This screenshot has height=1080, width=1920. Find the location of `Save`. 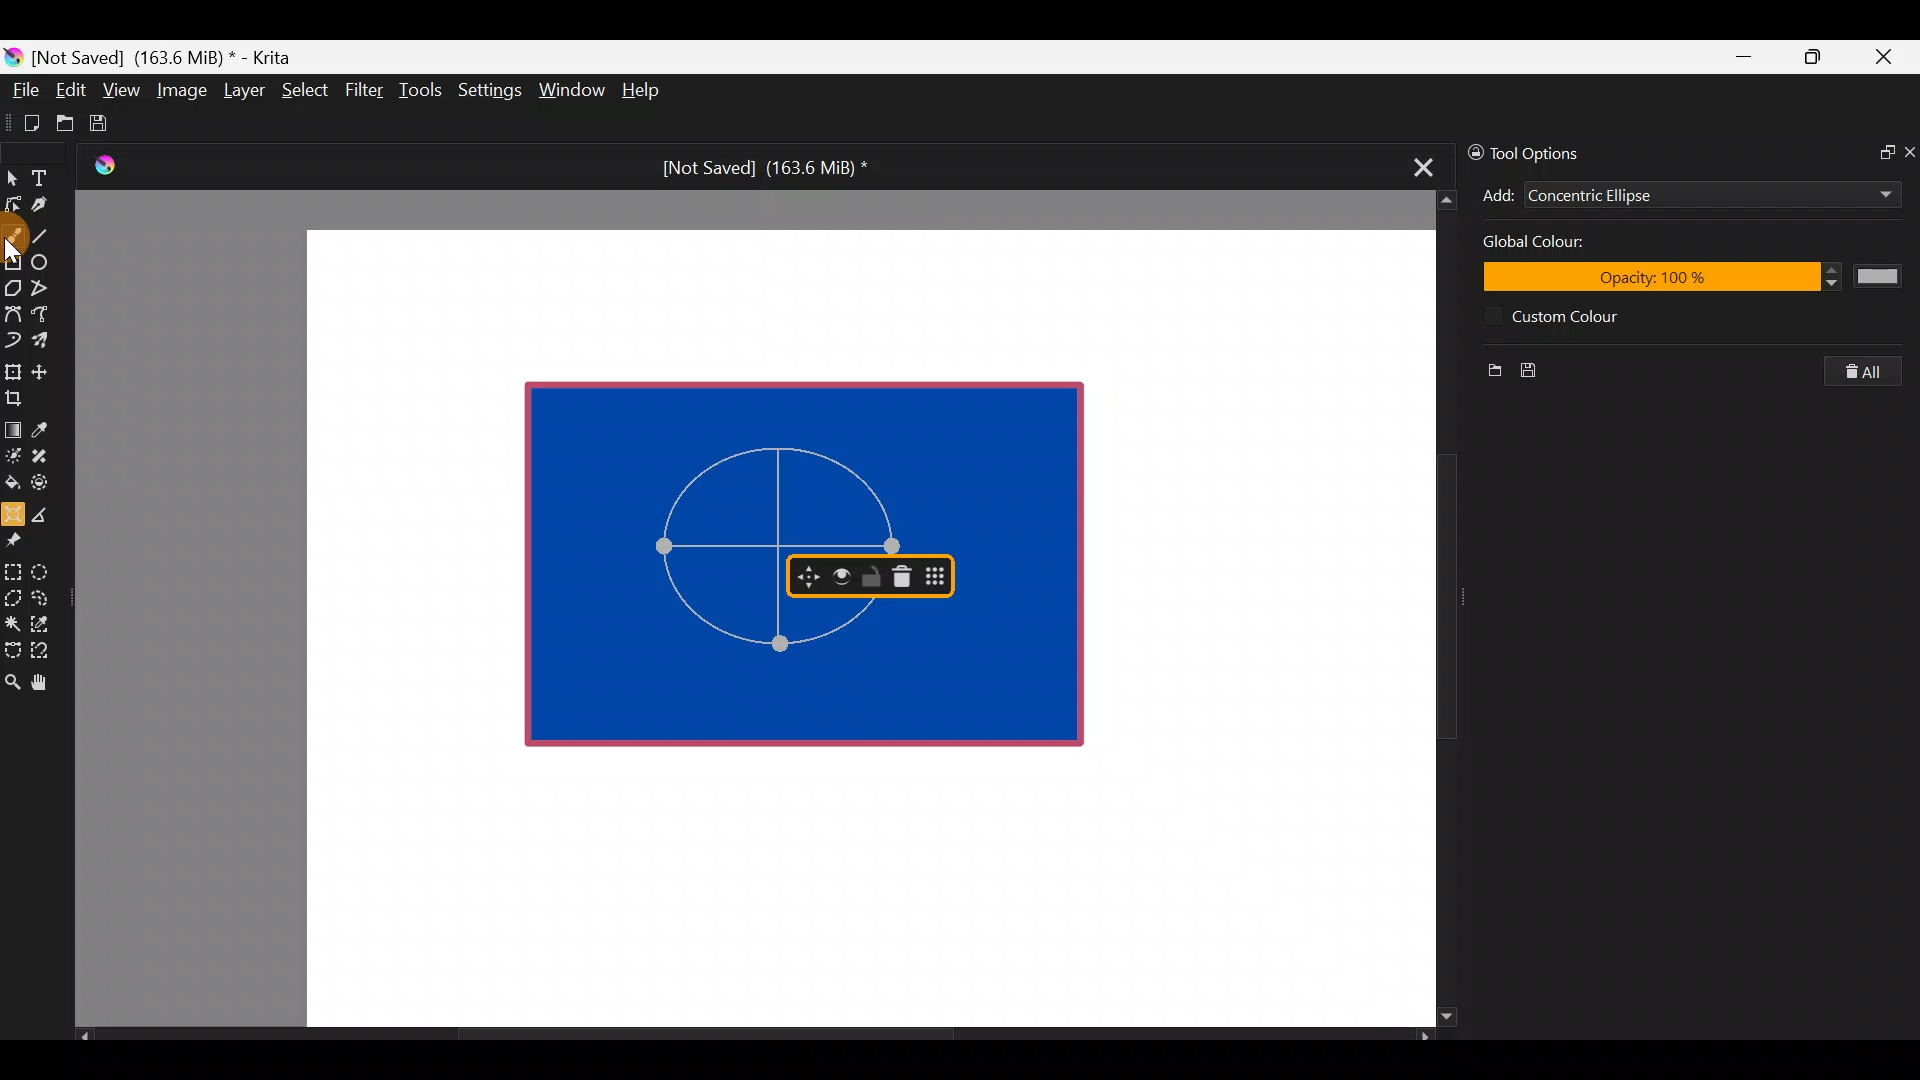

Save is located at coordinates (112, 123).